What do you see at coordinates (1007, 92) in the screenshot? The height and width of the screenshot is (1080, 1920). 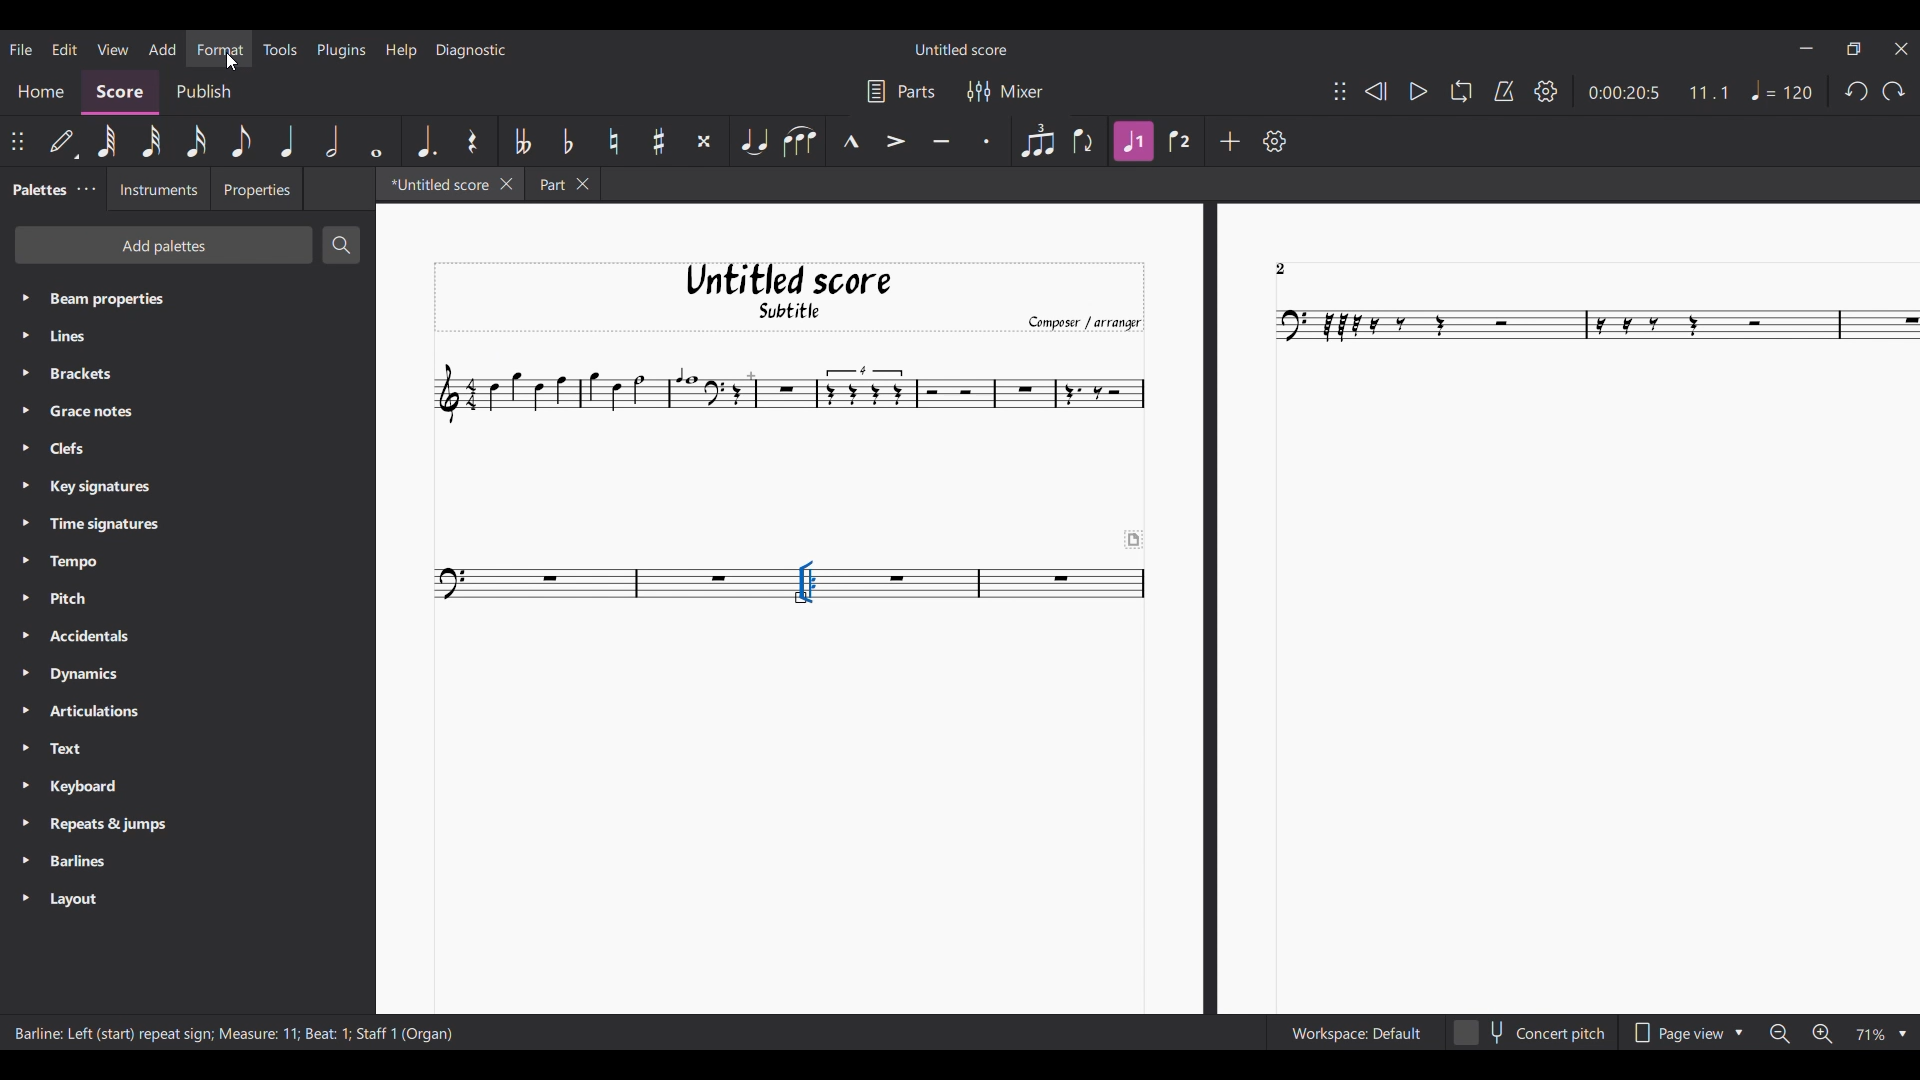 I see `Mixer settings` at bounding box center [1007, 92].